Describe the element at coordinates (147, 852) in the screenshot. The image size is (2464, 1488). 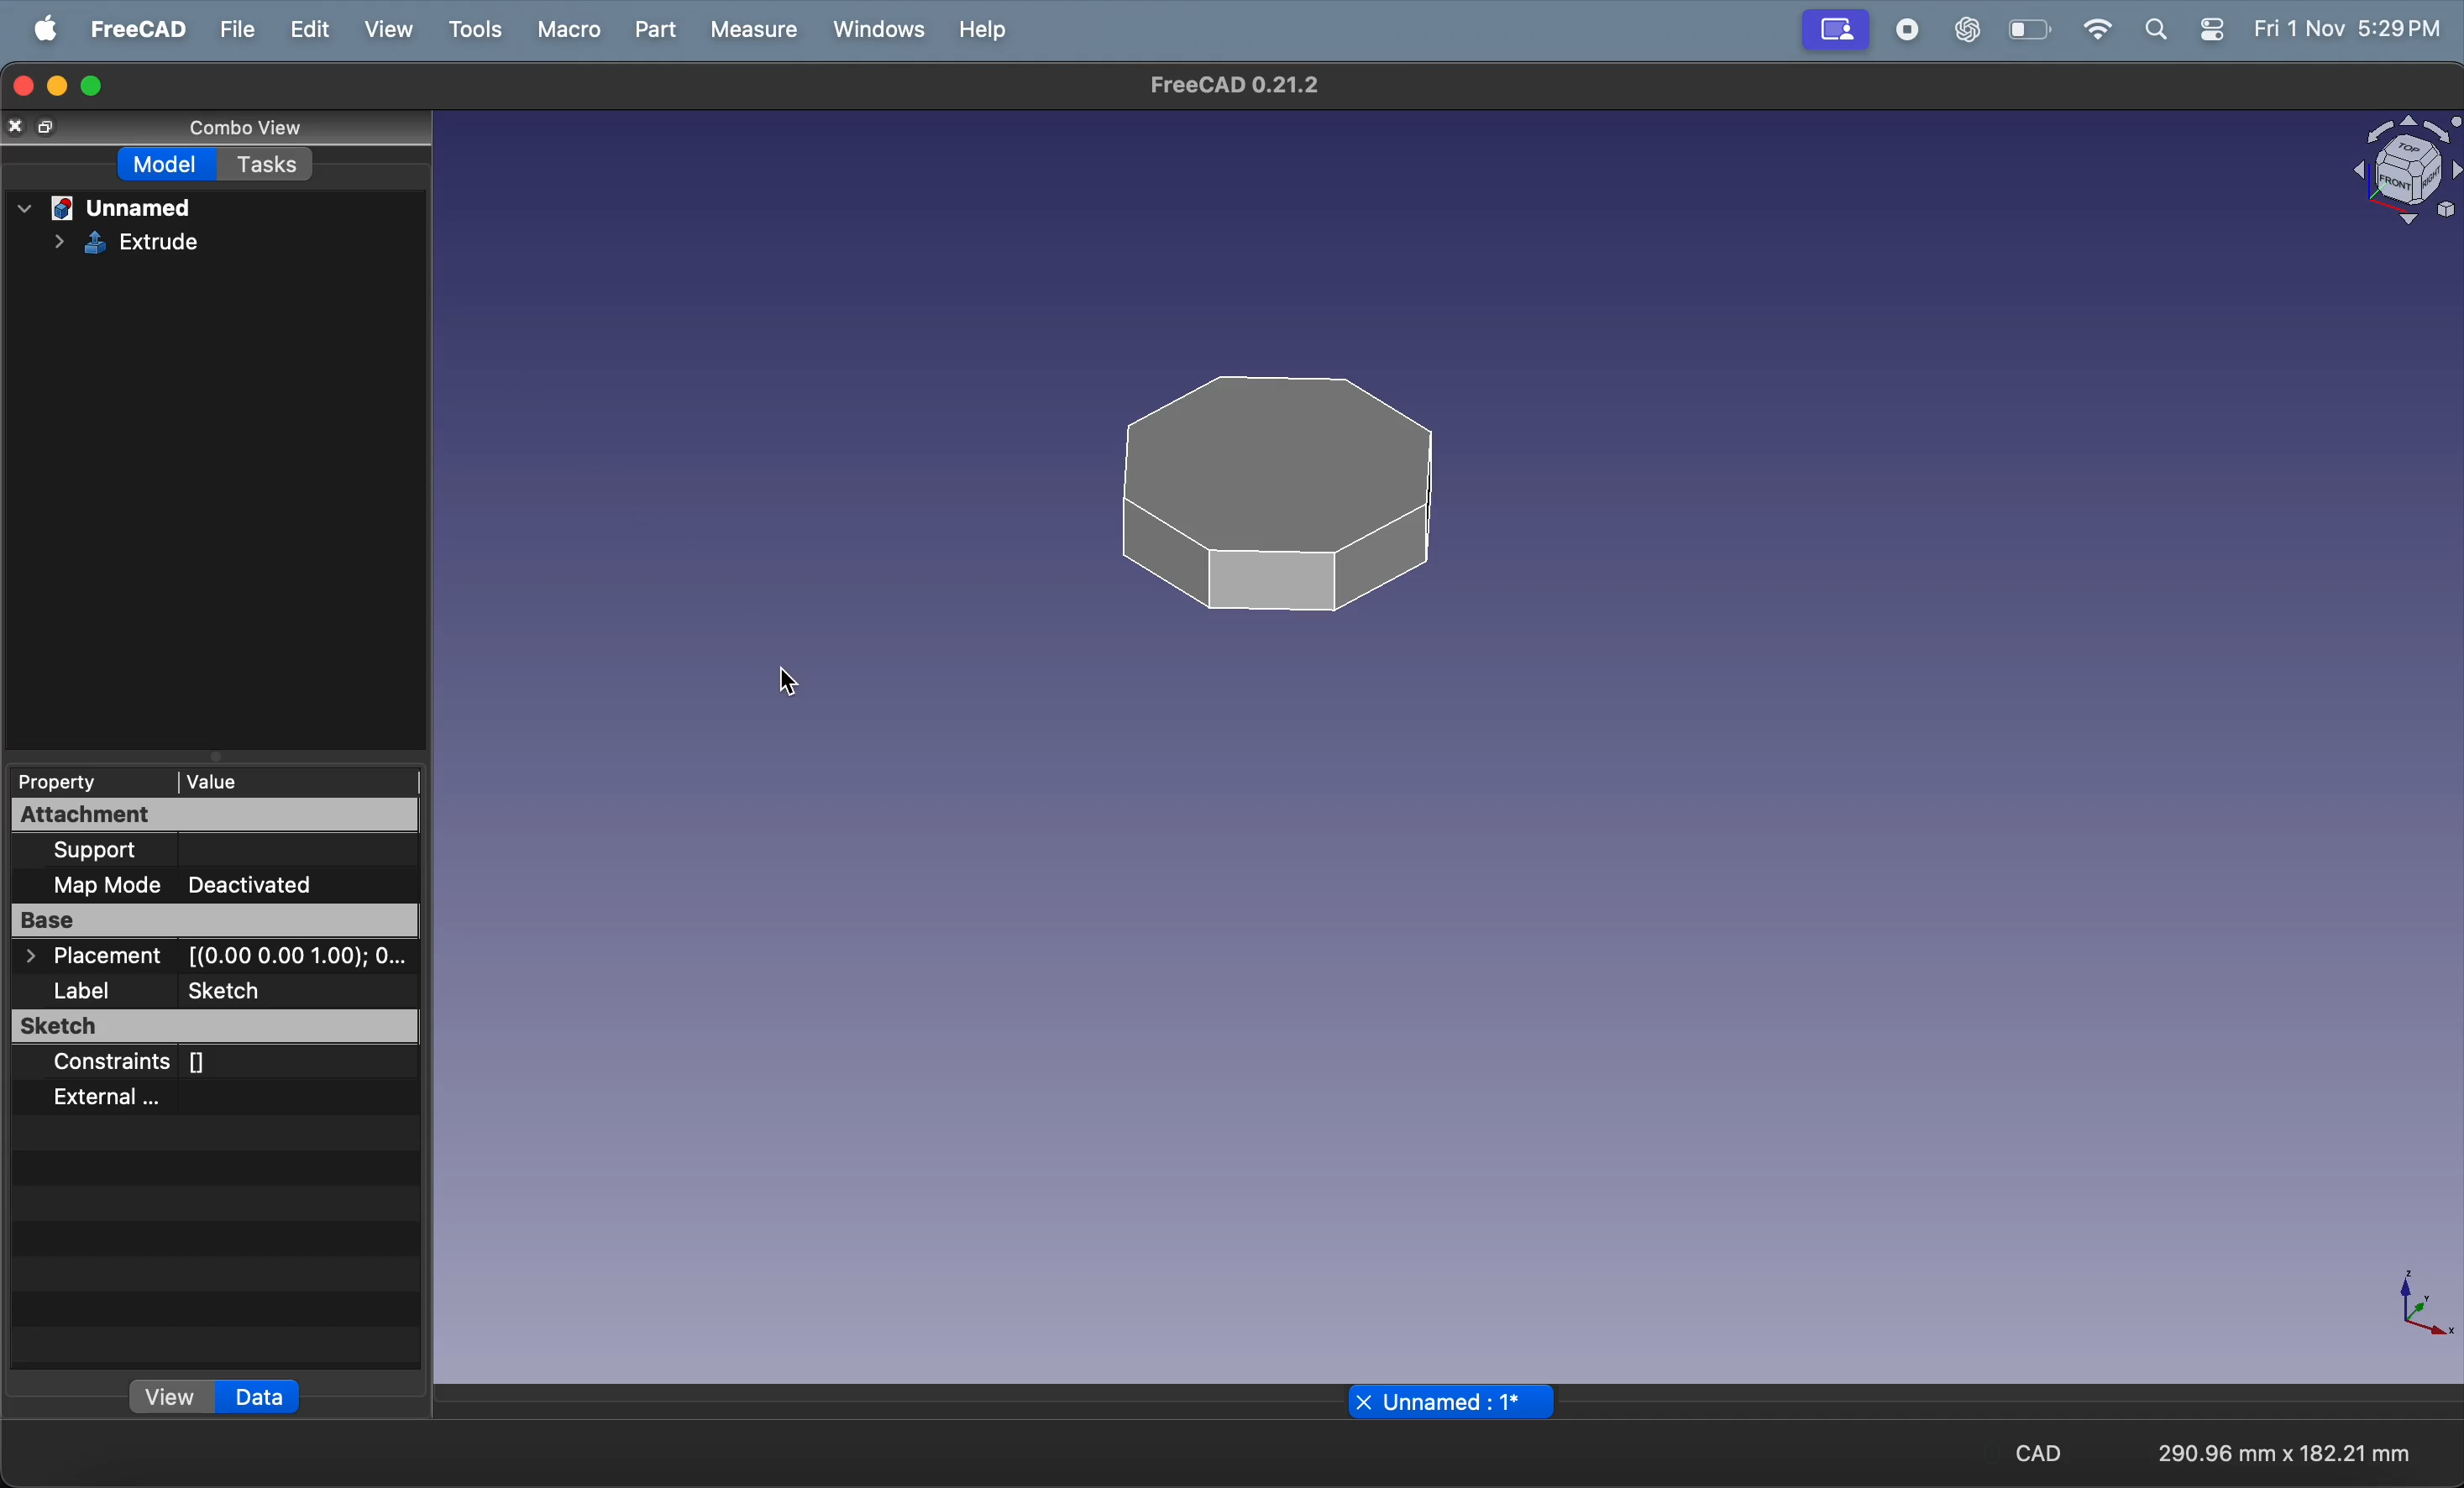
I see `support` at that location.